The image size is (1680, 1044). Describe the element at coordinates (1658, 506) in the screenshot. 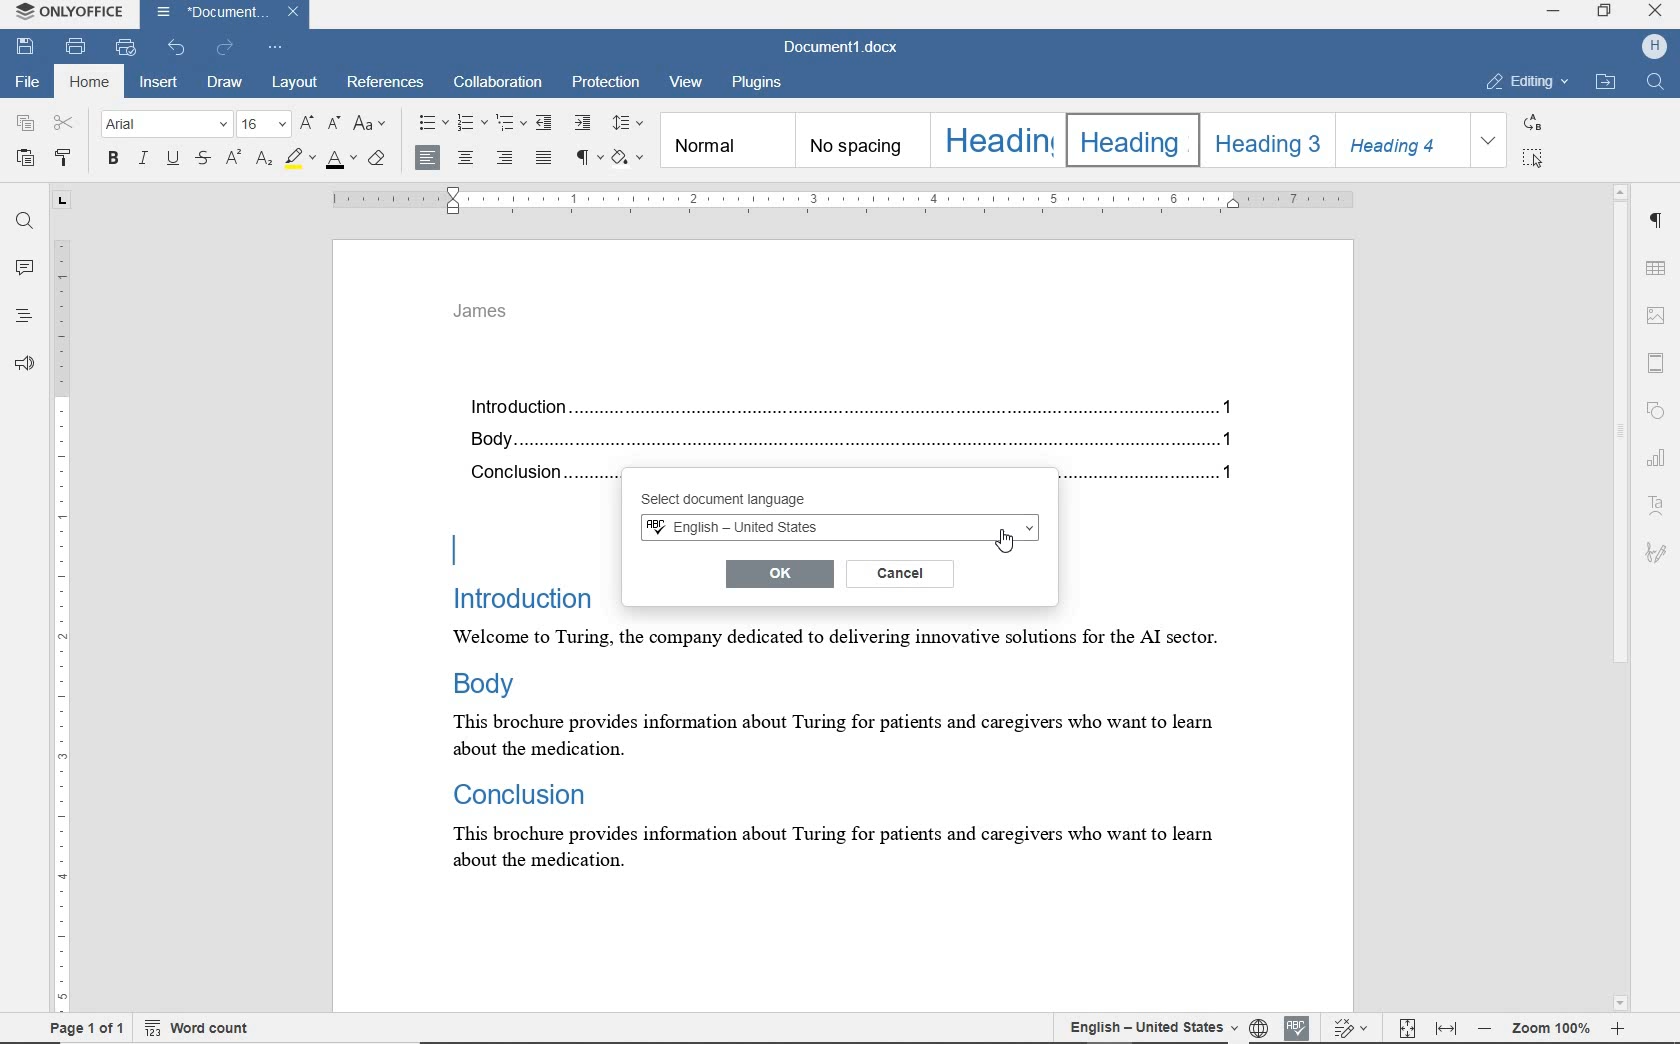

I see `Text Art` at that location.